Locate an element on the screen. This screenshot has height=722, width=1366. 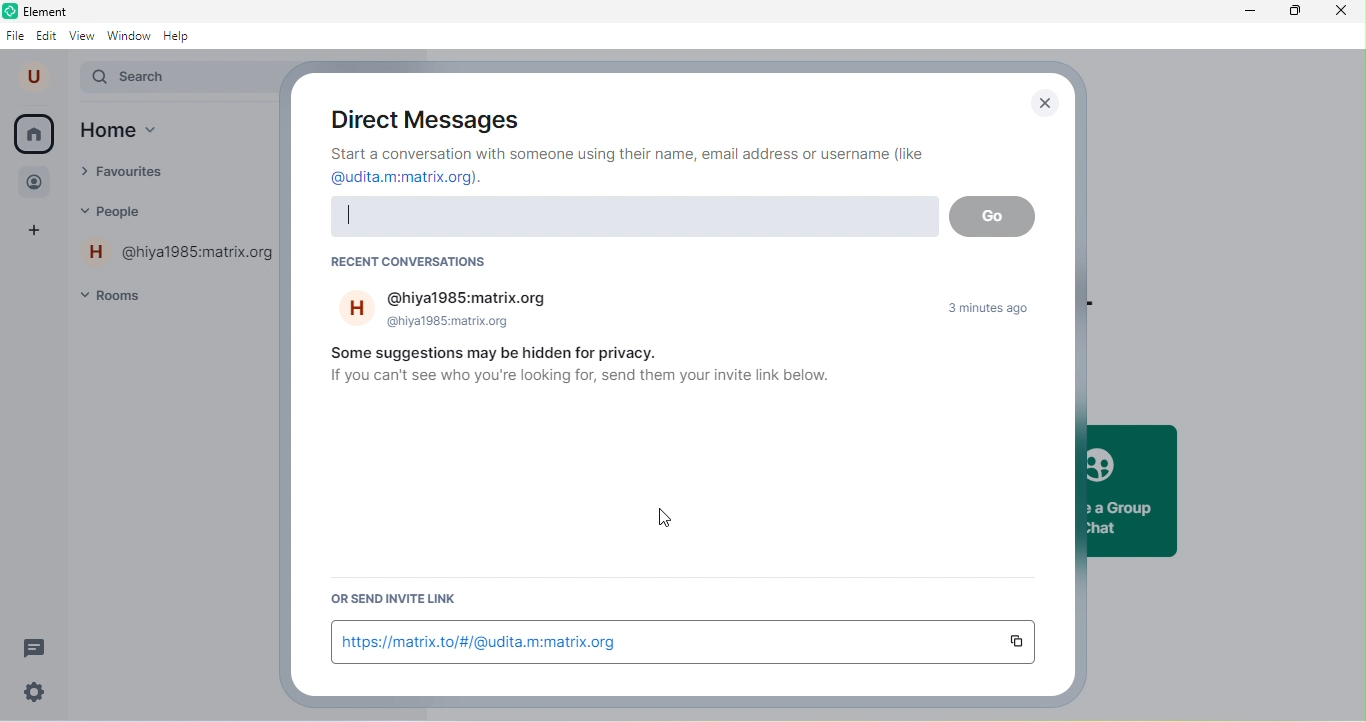
file is located at coordinates (16, 34).